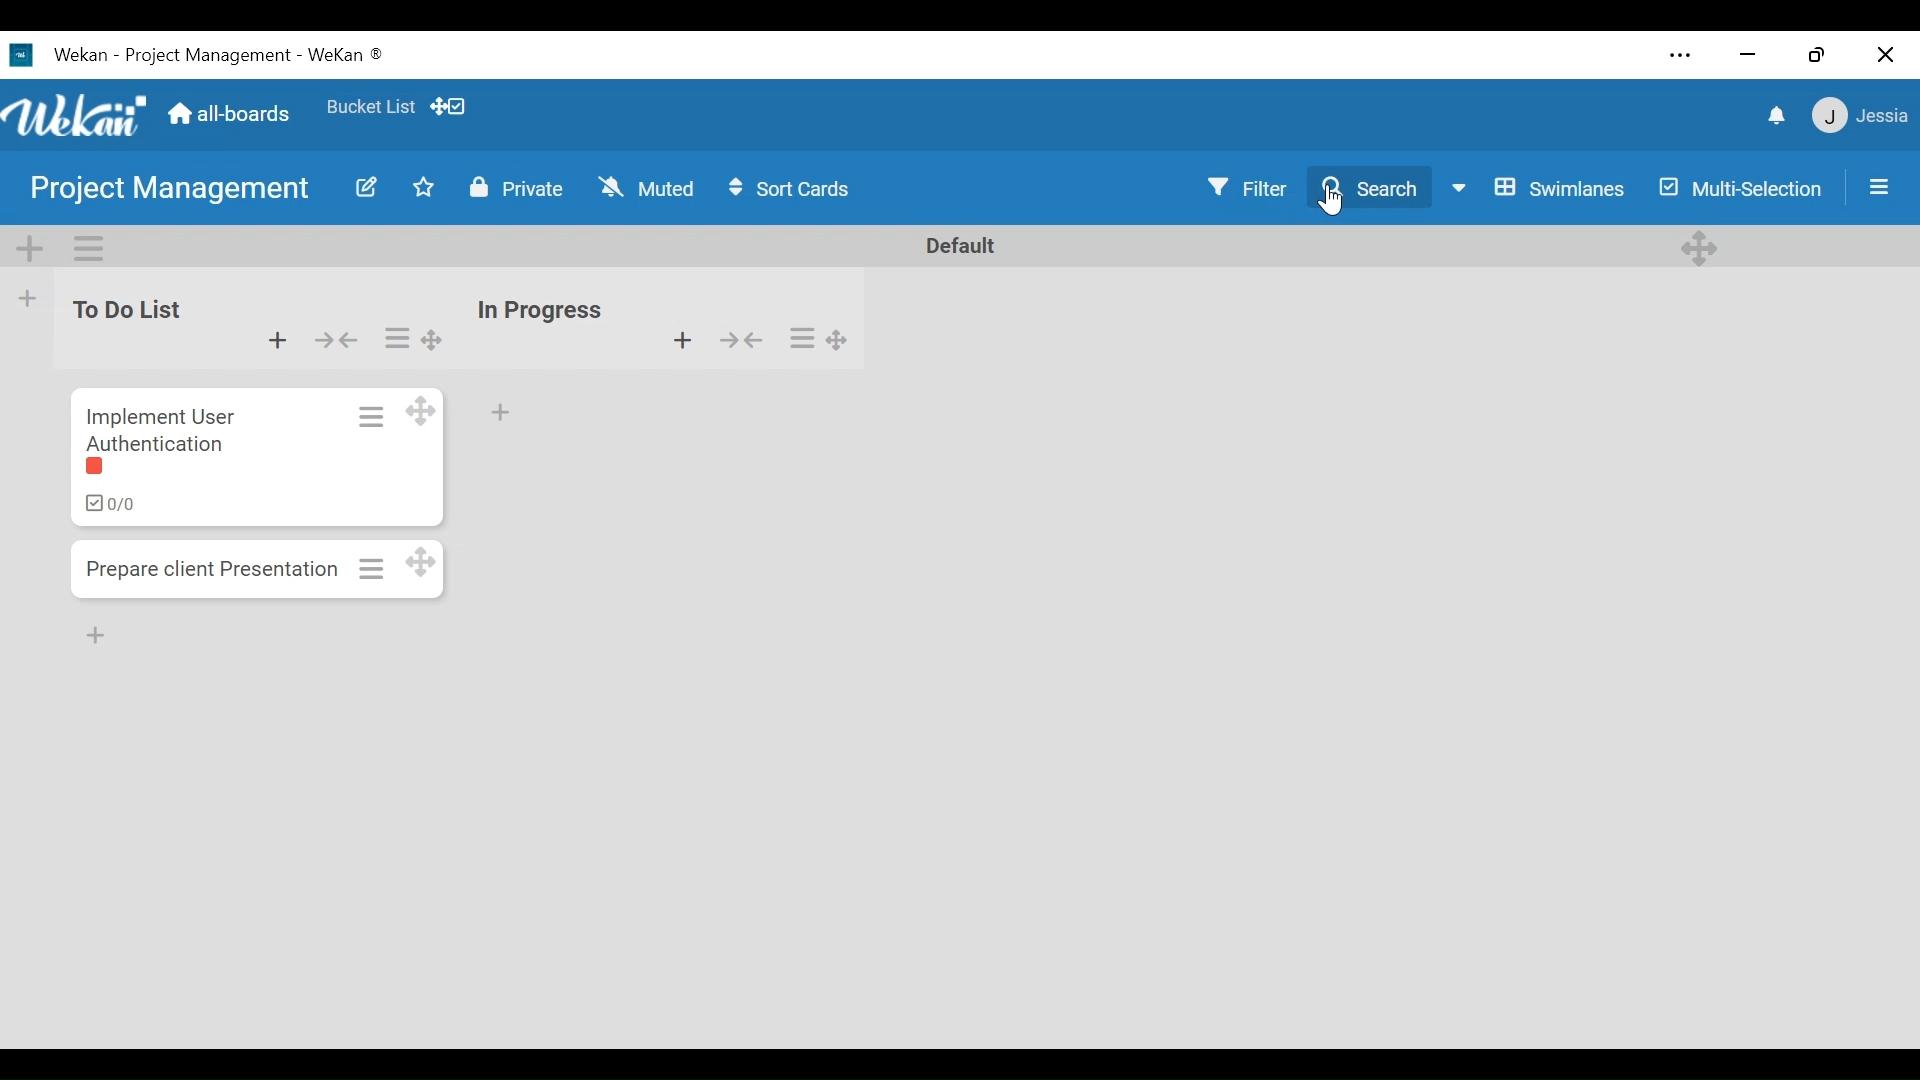 The width and height of the screenshot is (1920, 1080). I want to click on Swimlane actions, so click(93, 249).